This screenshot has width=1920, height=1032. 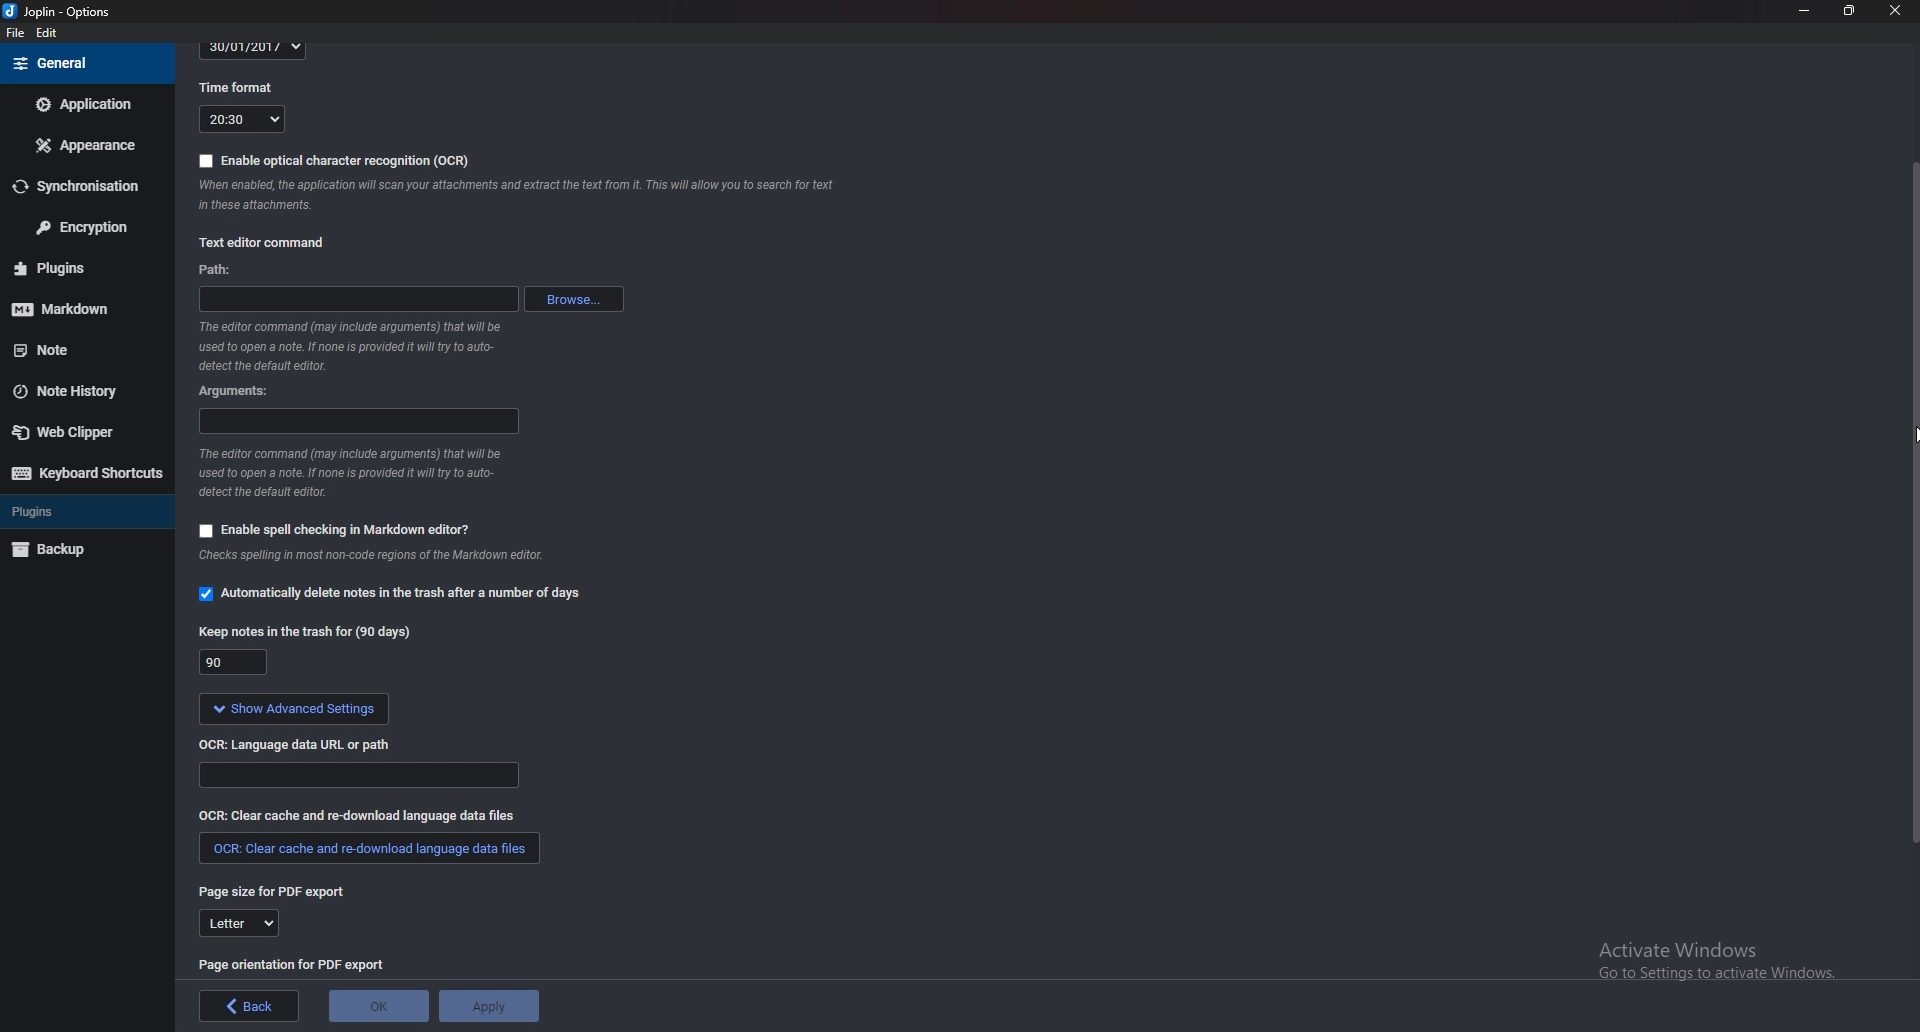 What do you see at coordinates (84, 225) in the screenshot?
I see `Encryption` at bounding box center [84, 225].